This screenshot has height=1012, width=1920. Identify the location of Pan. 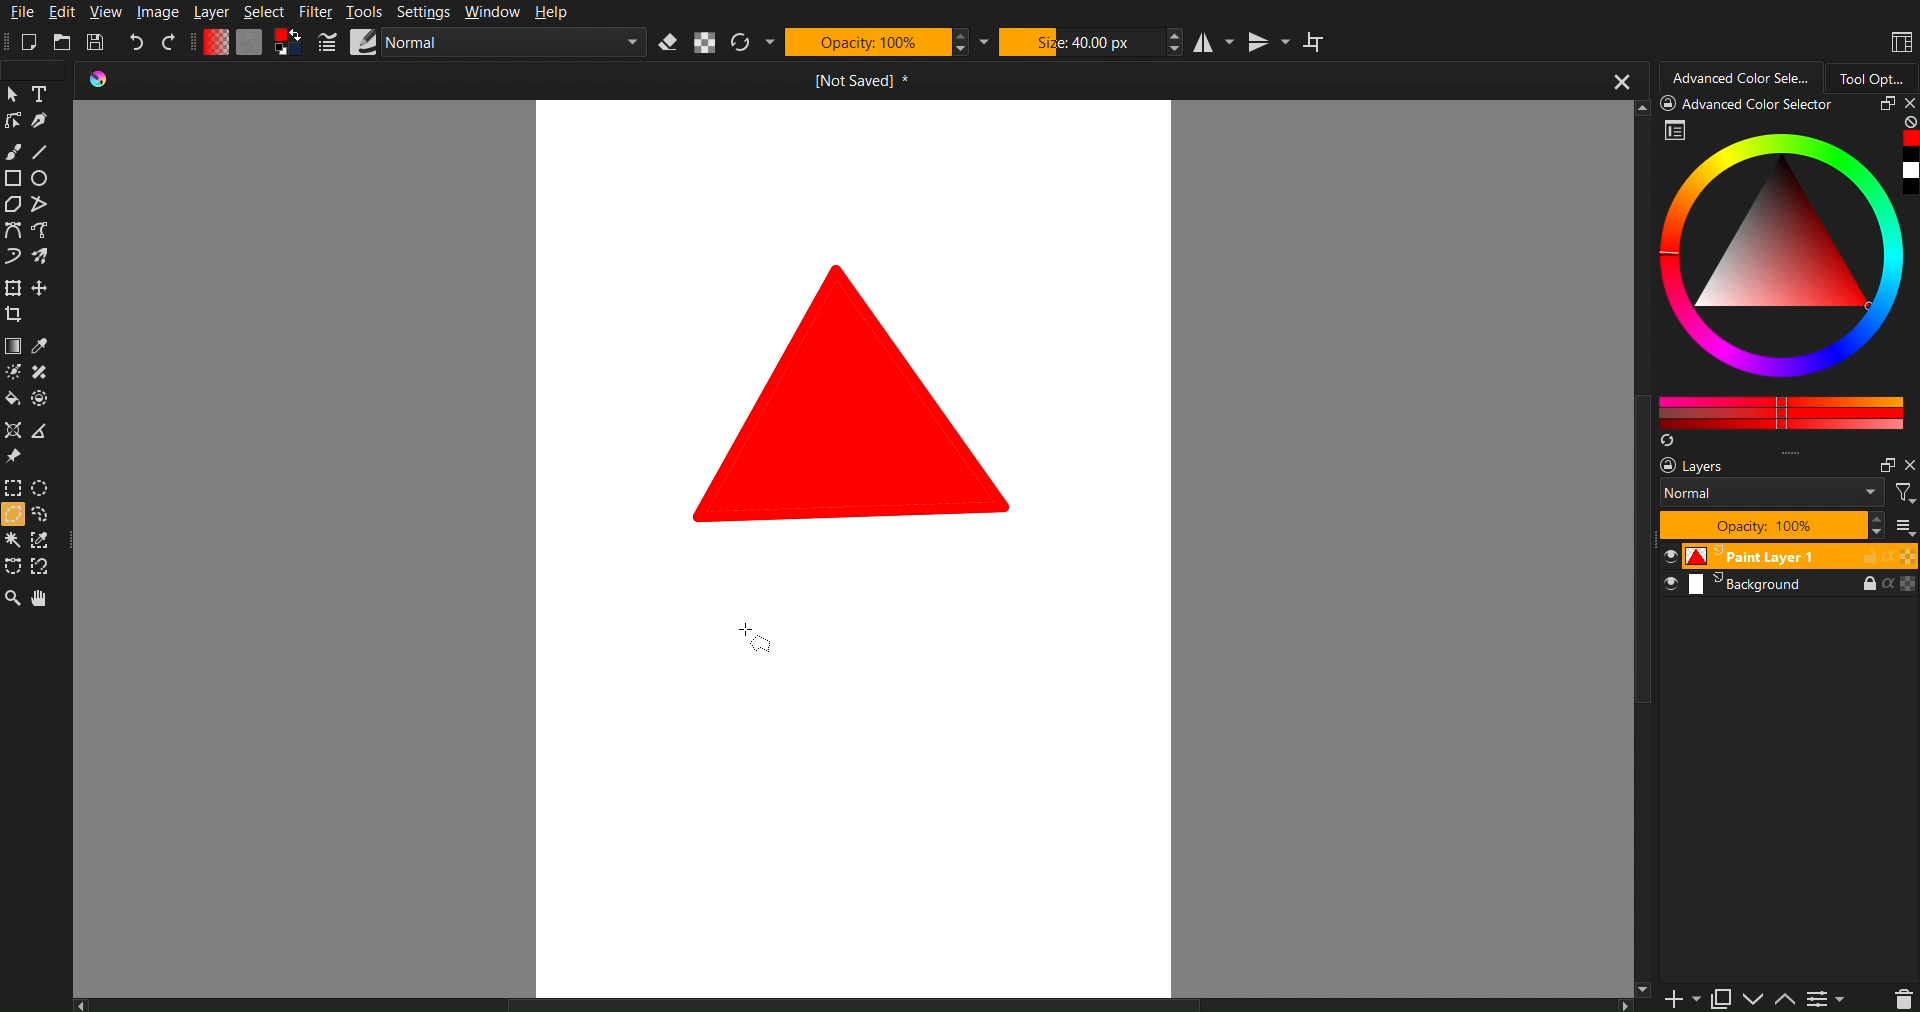
(46, 599).